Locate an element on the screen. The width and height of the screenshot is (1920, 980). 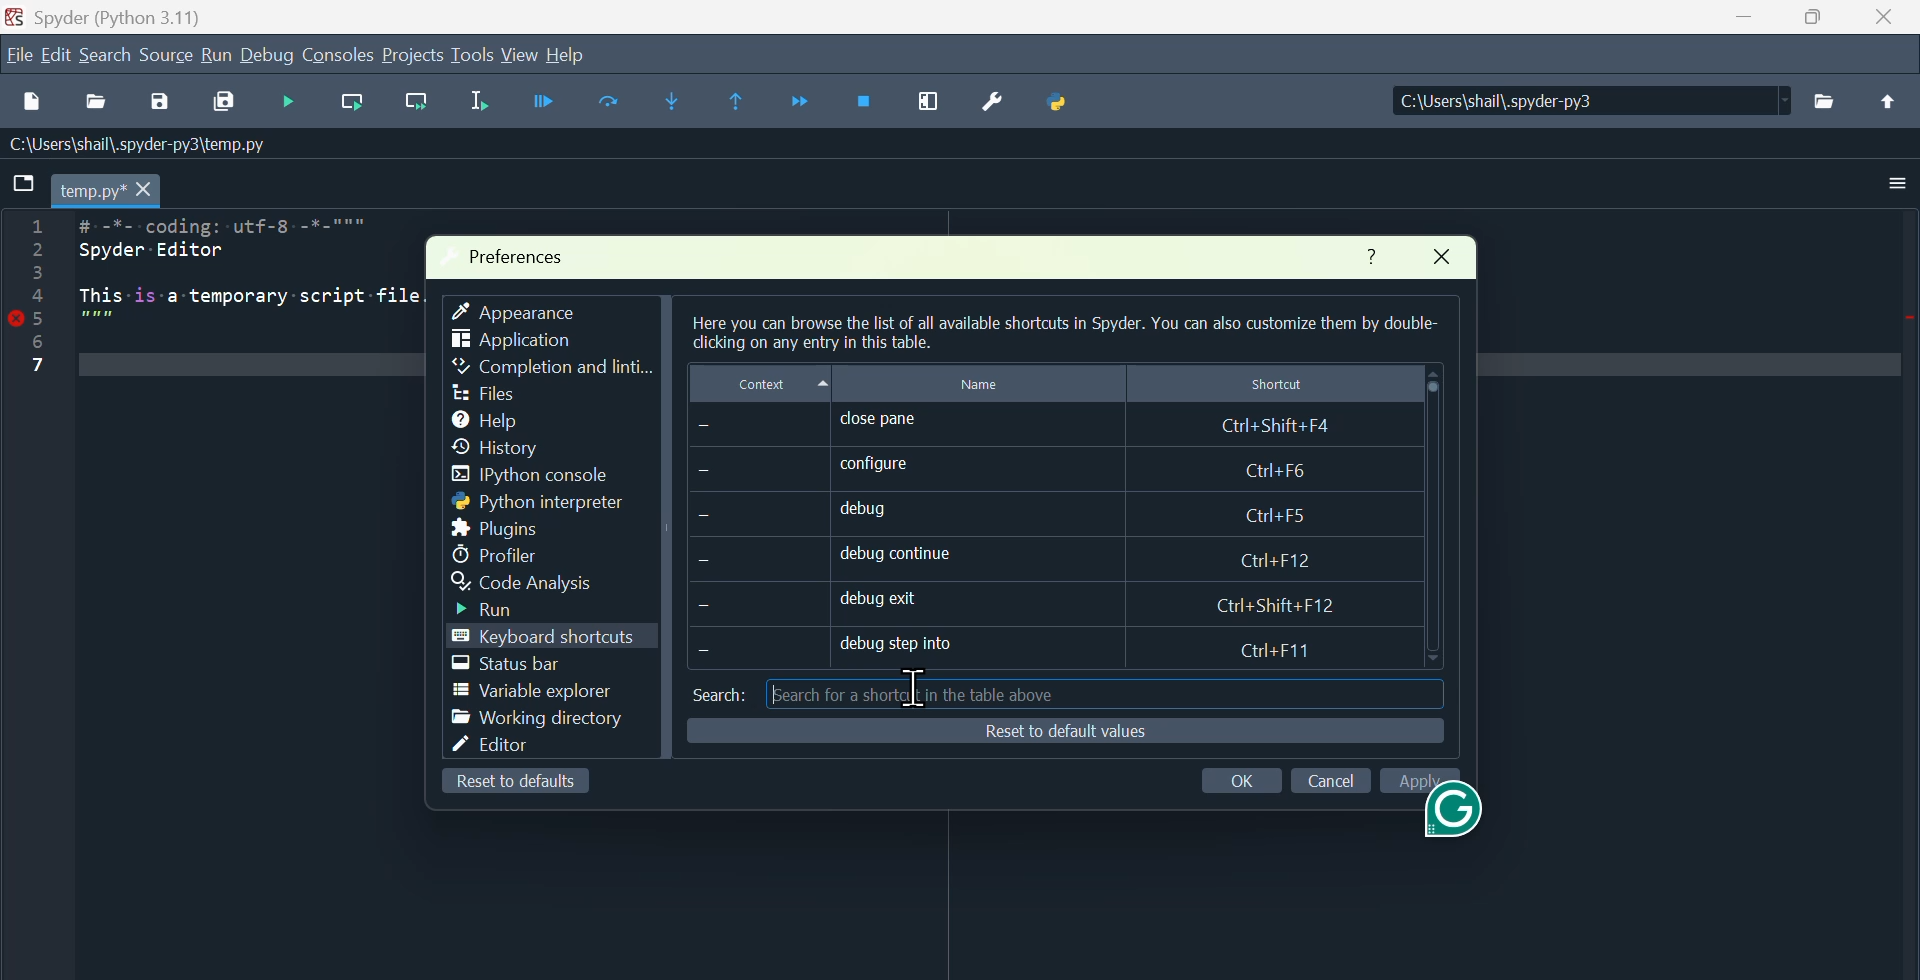
Locations of the fire is located at coordinates (1580, 107).